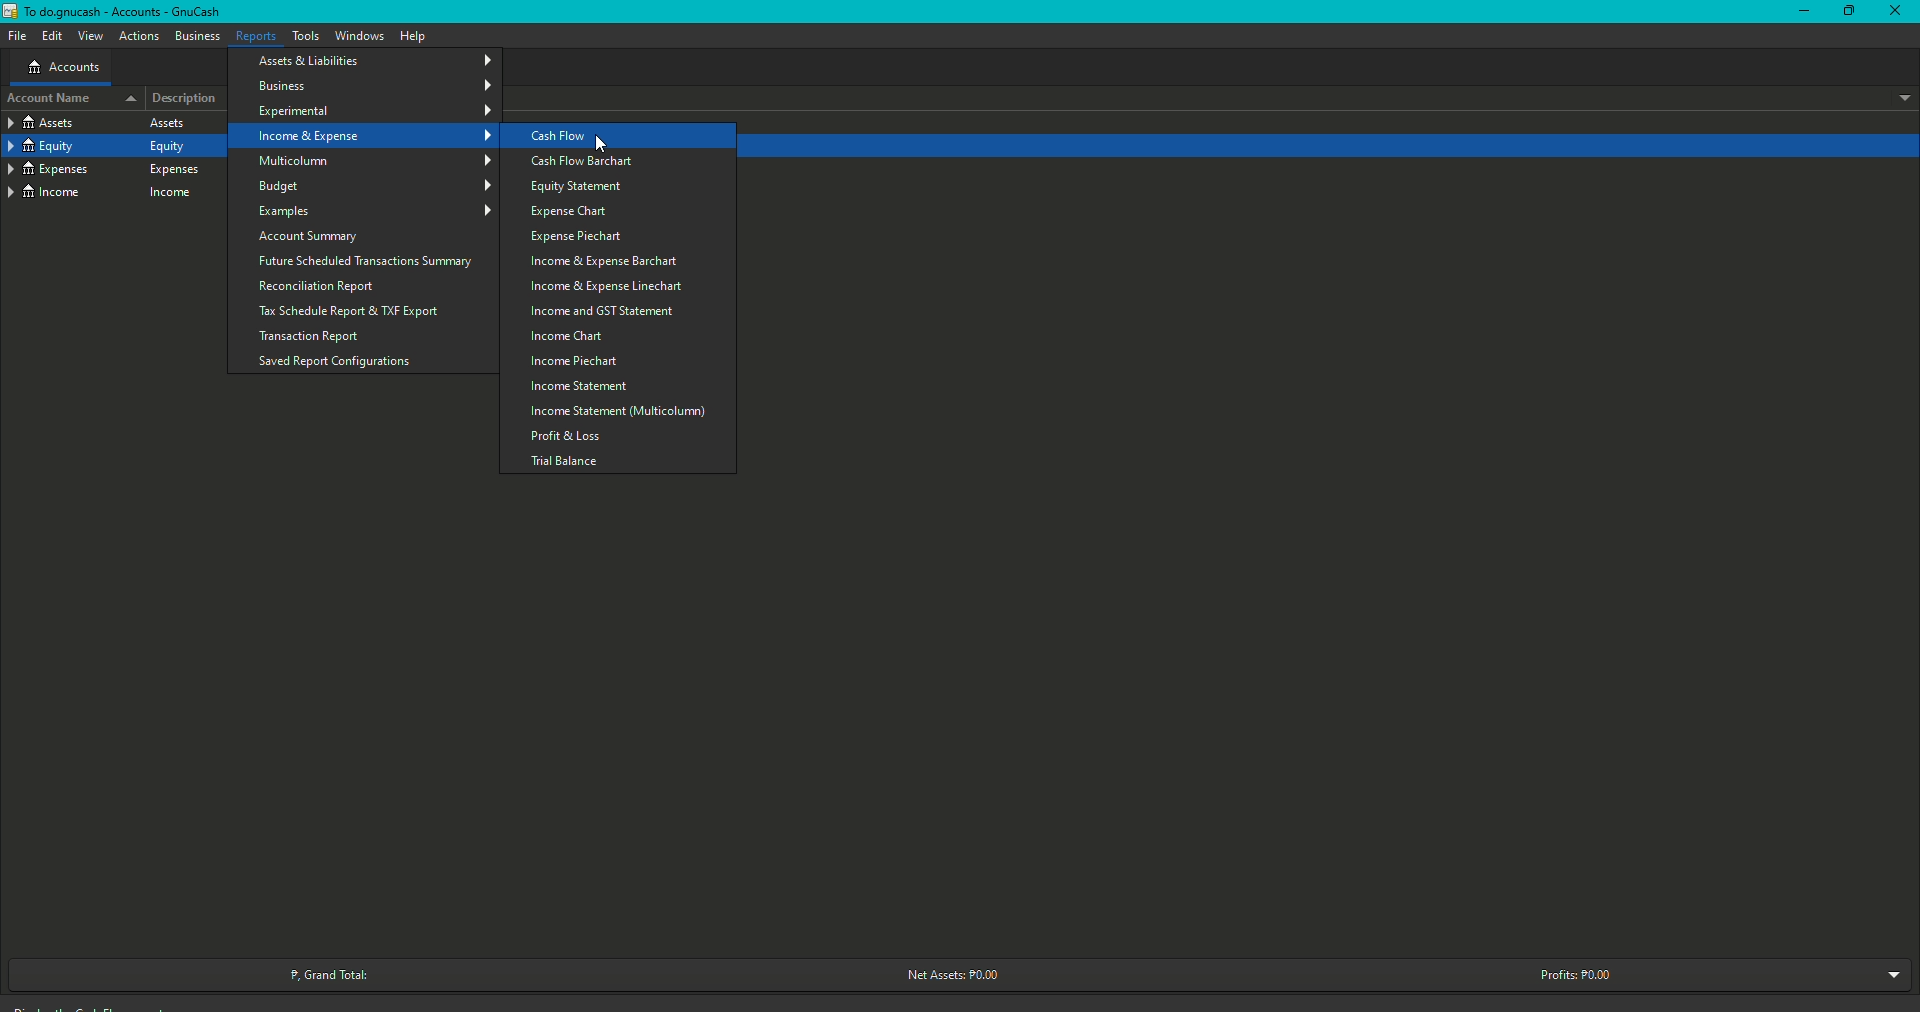  I want to click on Equity Statement, so click(580, 187).